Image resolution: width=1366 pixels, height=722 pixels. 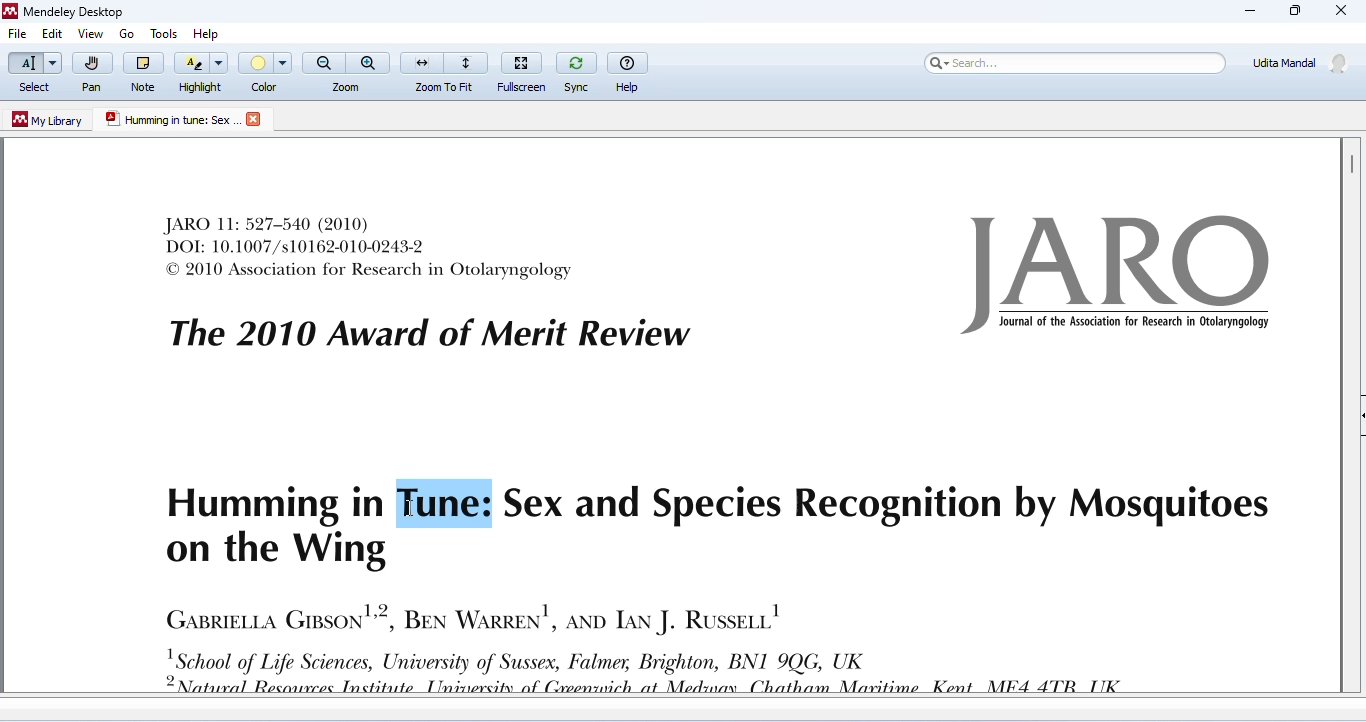 What do you see at coordinates (1350, 163) in the screenshot?
I see `vertical scroll bar` at bounding box center [1350, 163].